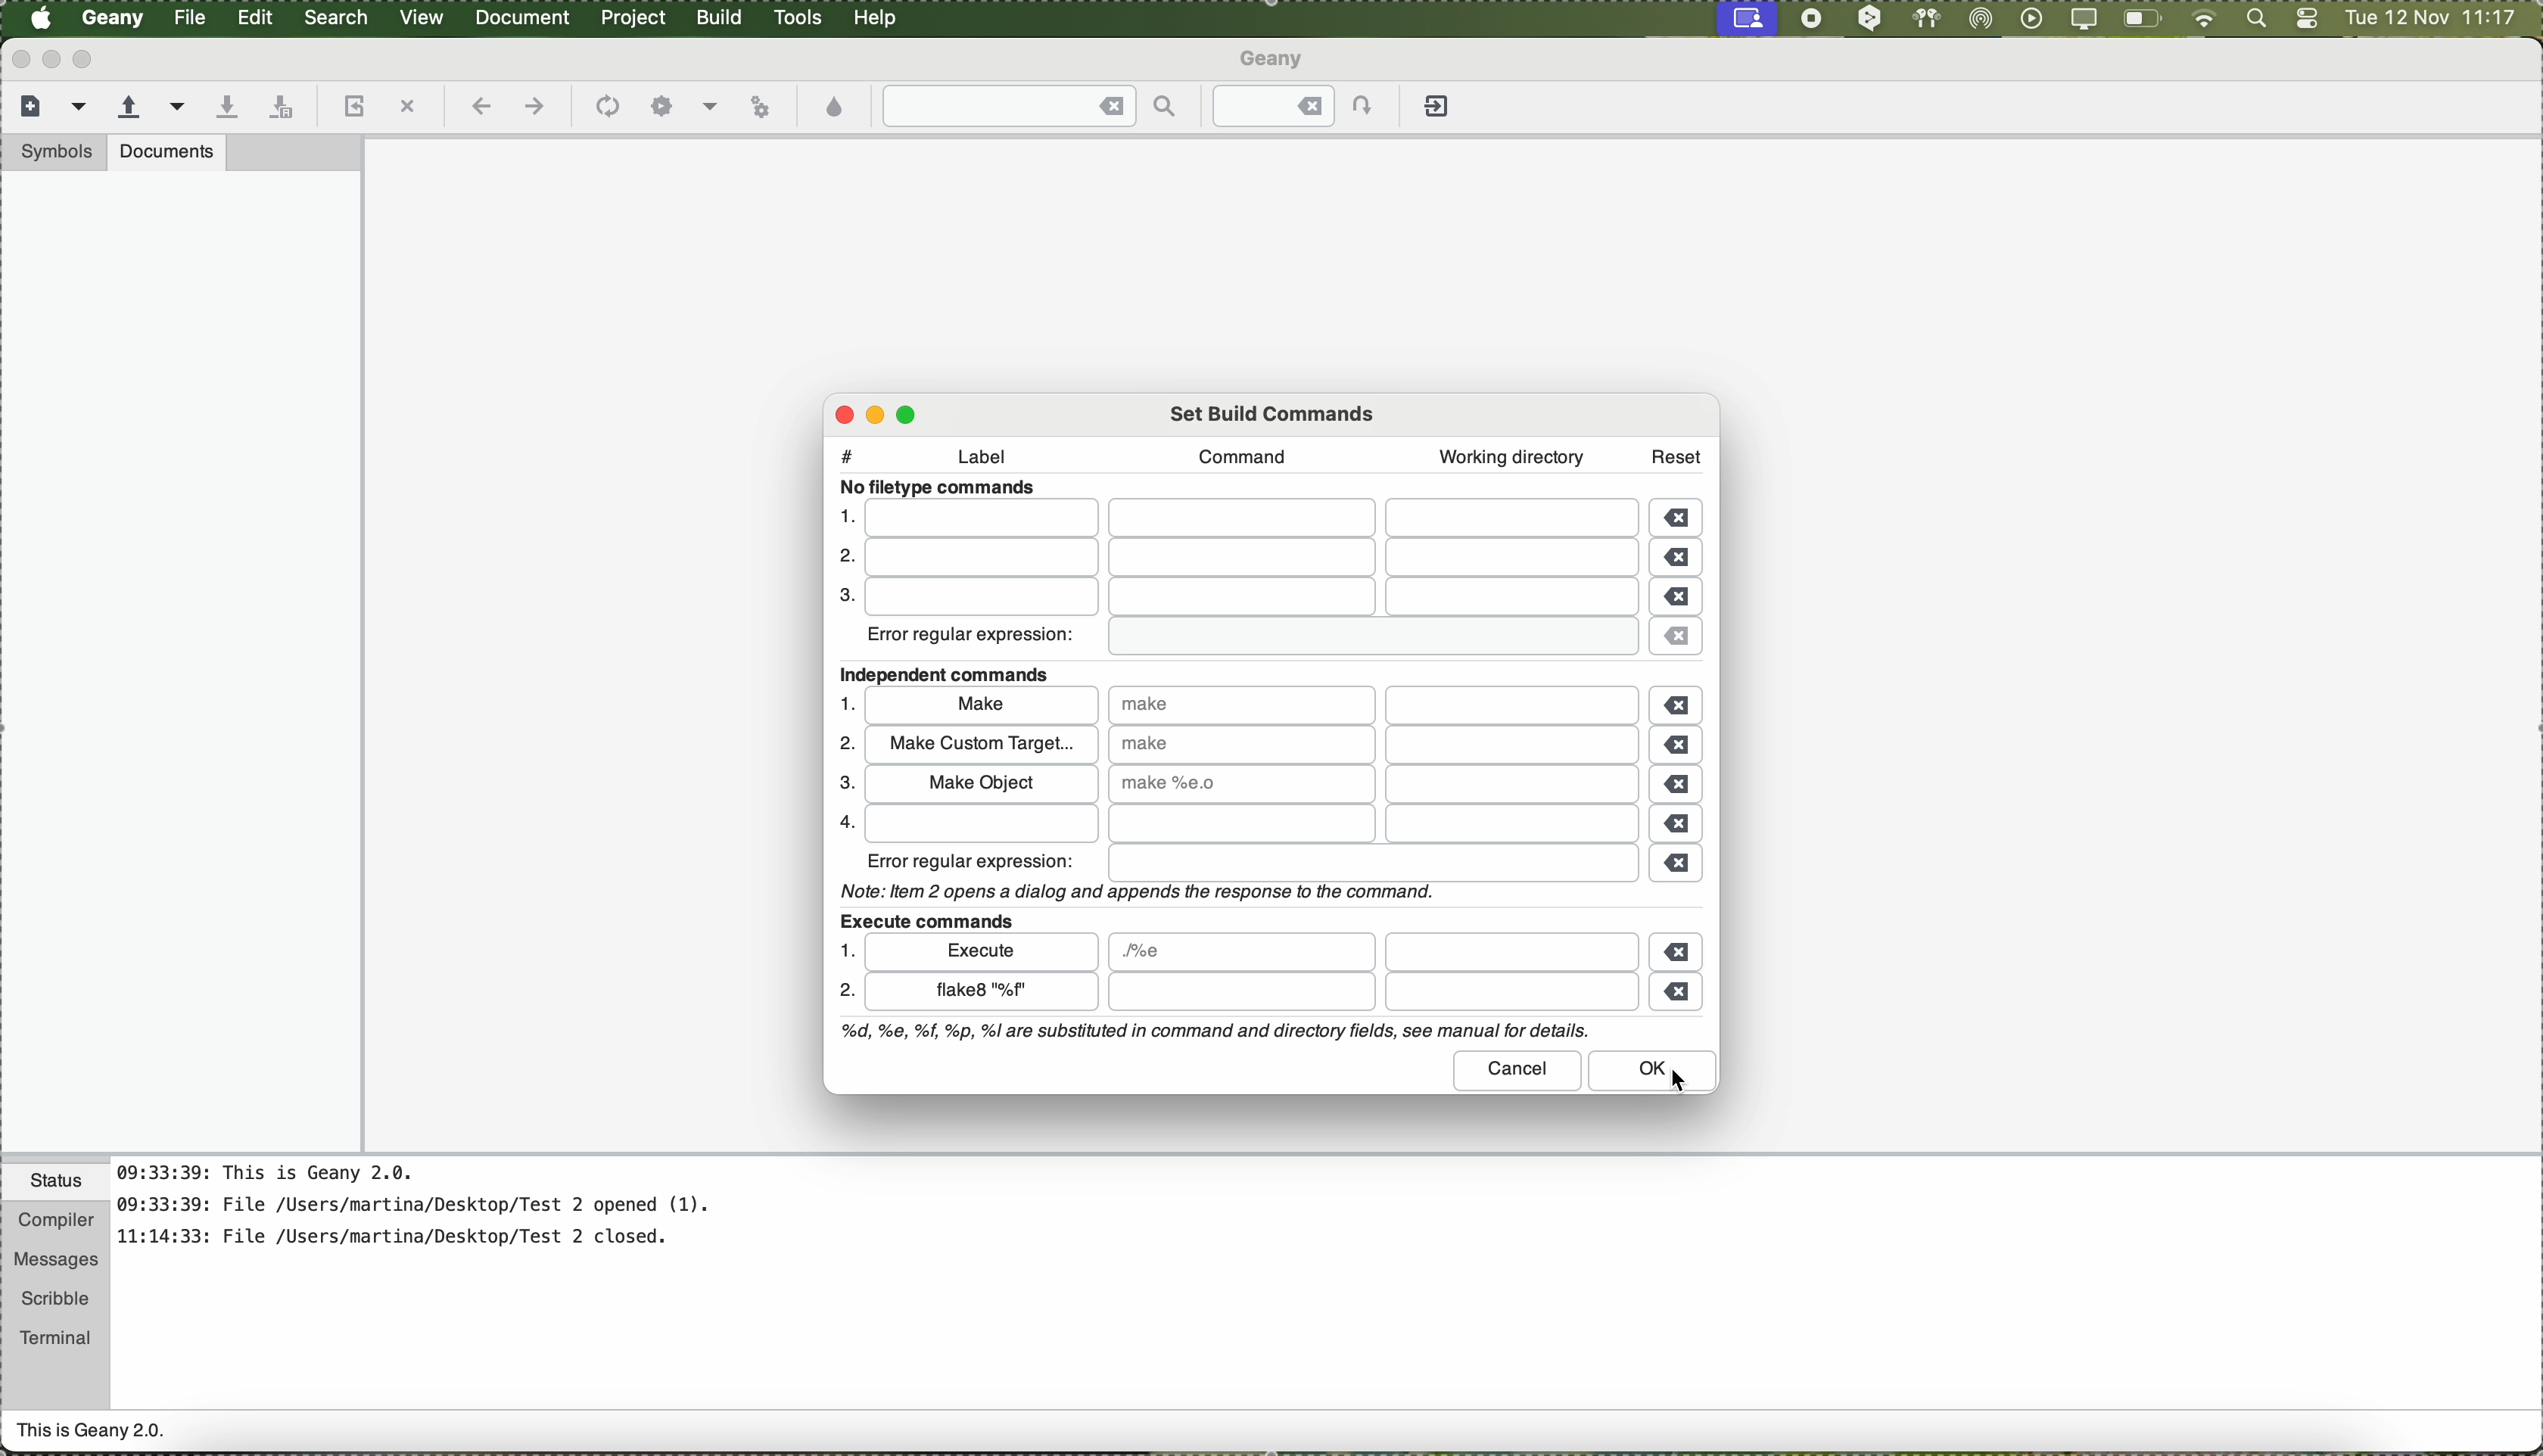 The height and width of the screenshot is (1456, 2543). What do you see at coordinates (1252, 519) in the screenshot?
I see `file` at bounding box center [1252, 519].